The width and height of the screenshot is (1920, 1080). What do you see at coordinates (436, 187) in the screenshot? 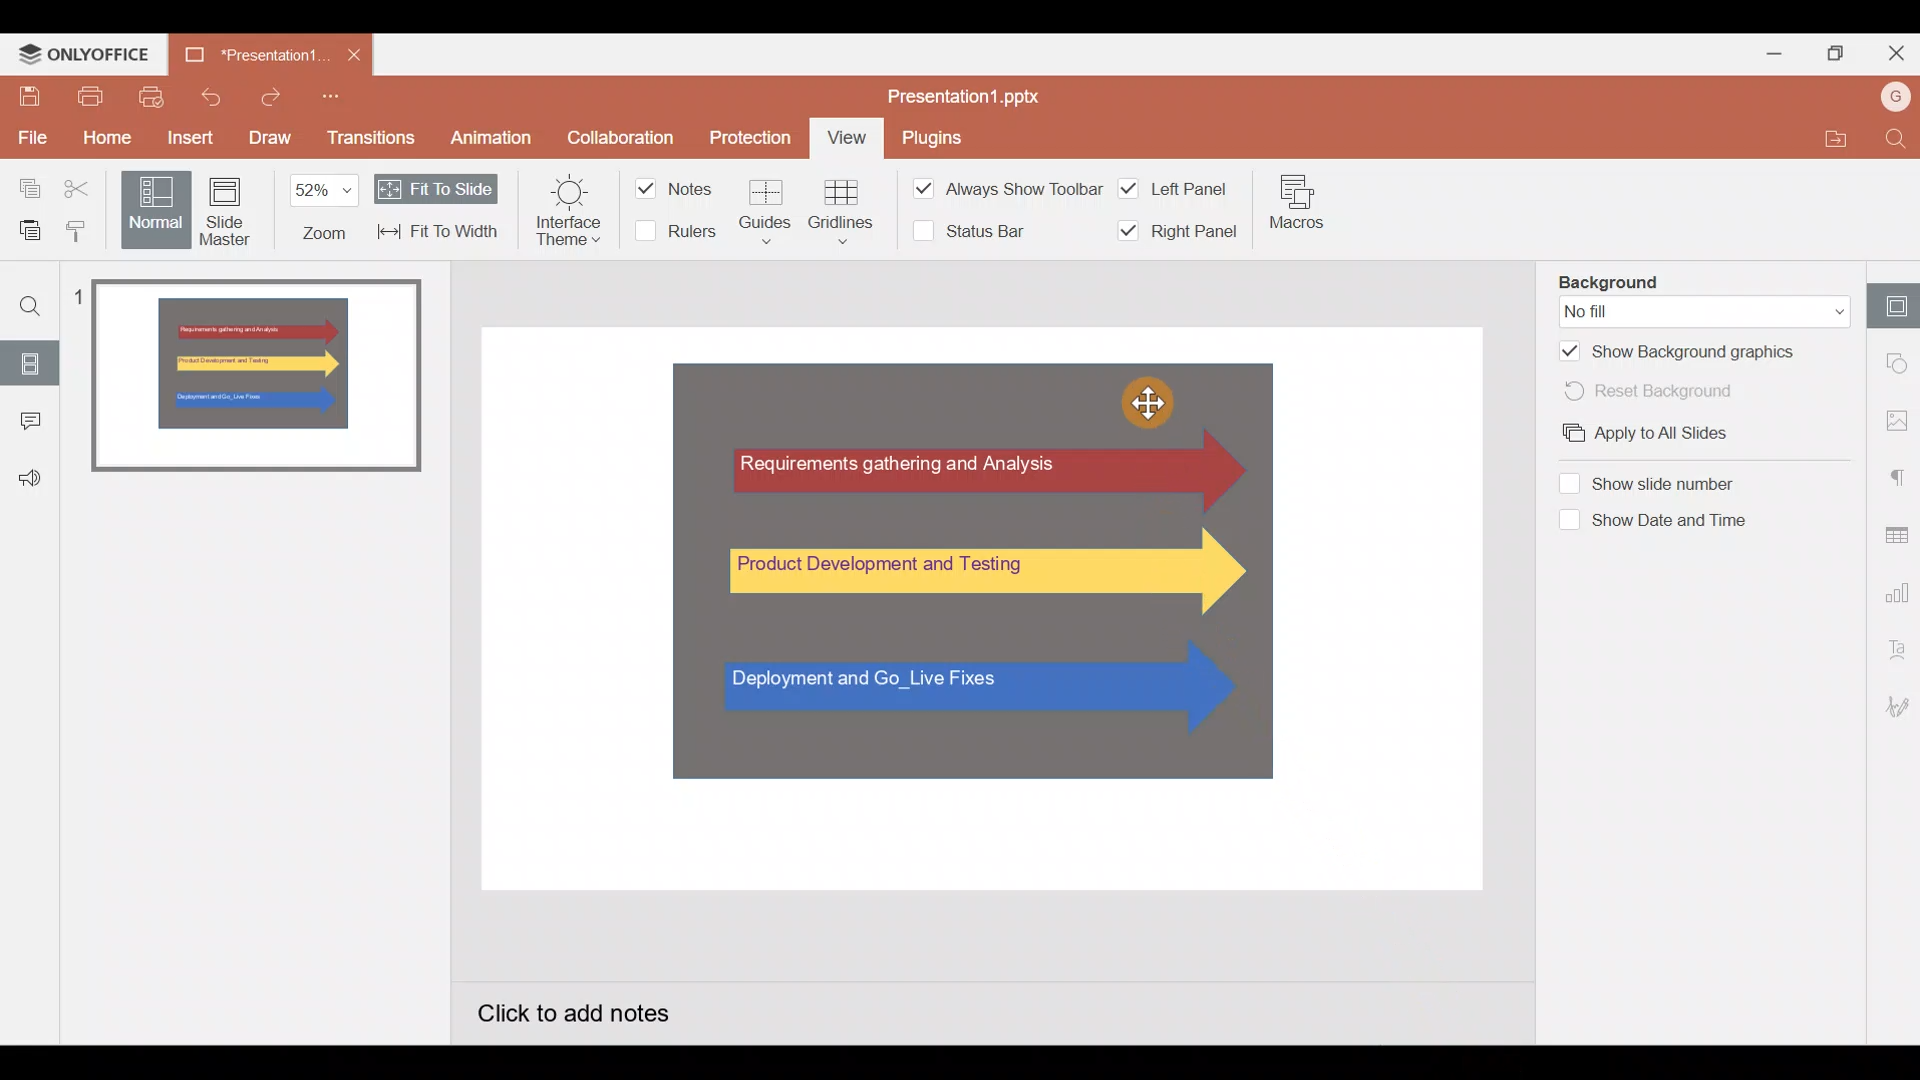
I see `Fit to slide` at bounding box center [436, 187].